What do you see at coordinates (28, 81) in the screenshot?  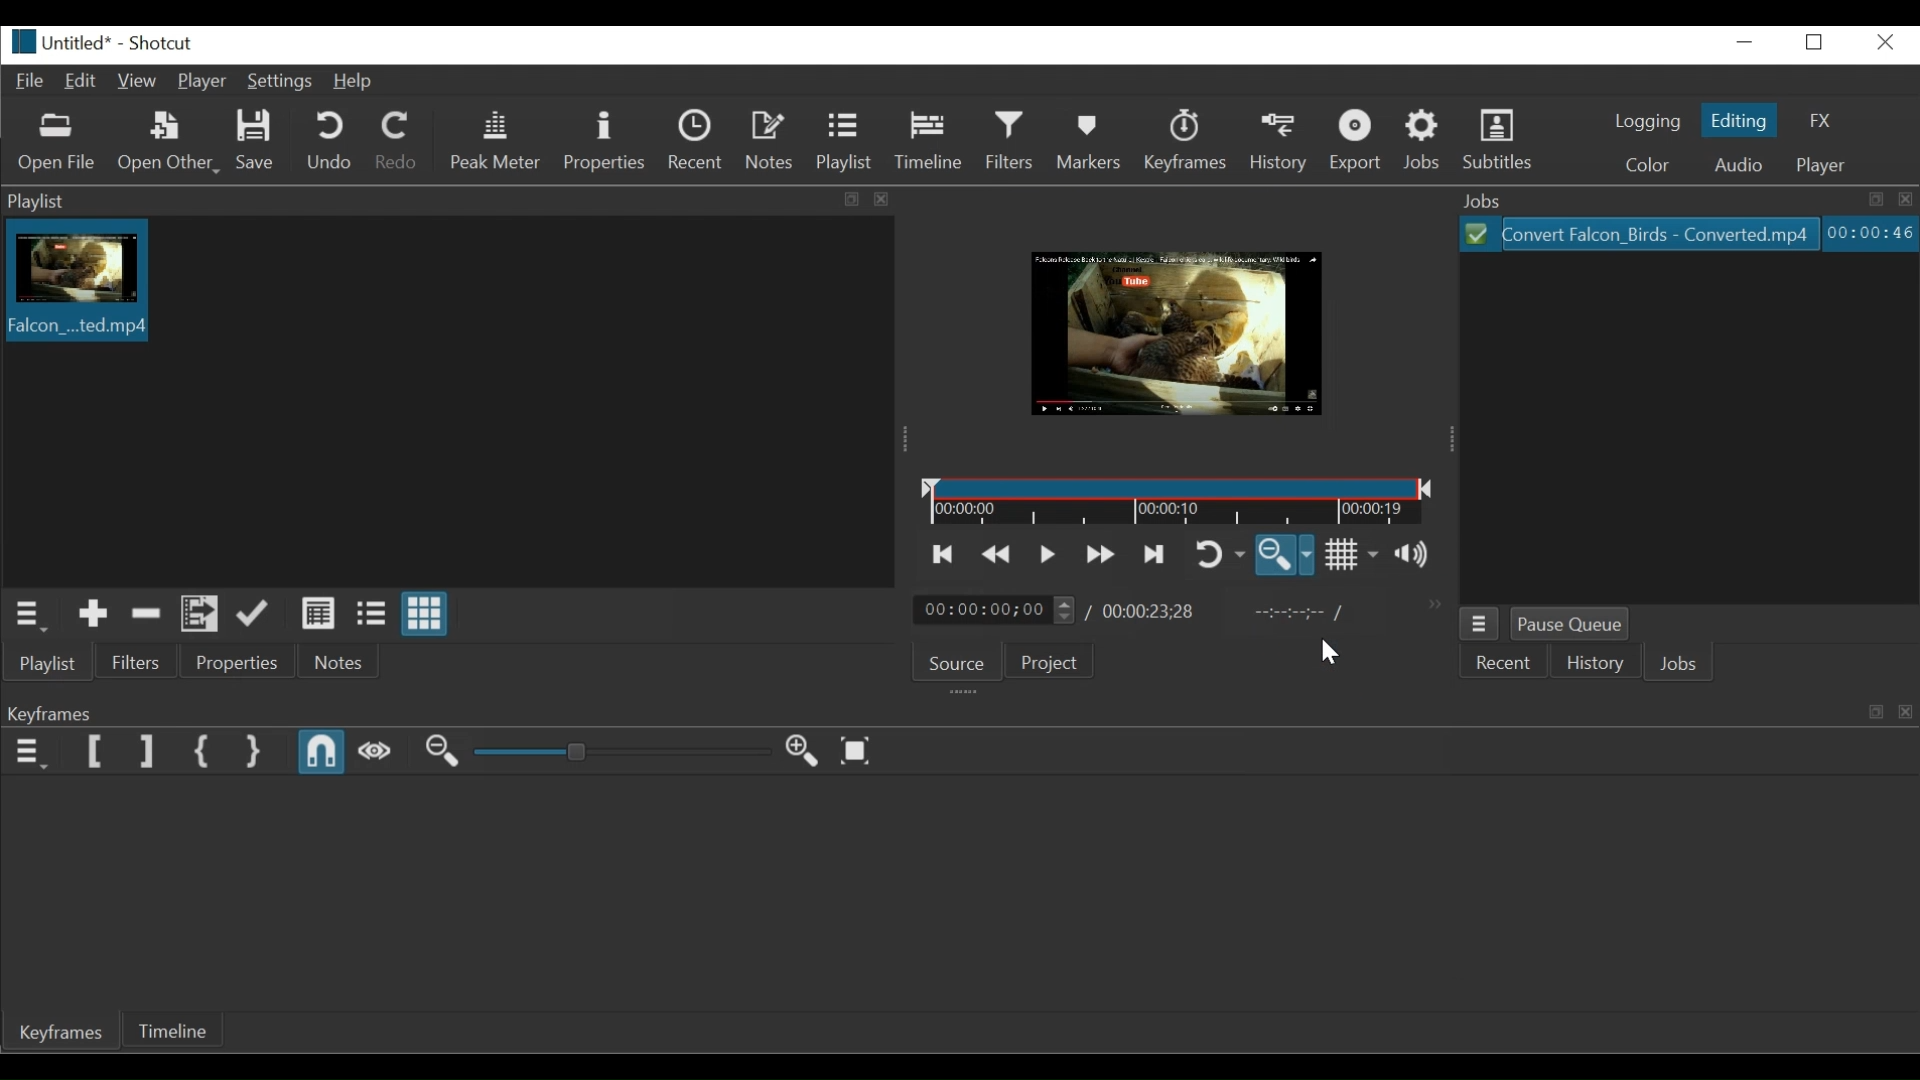 I see `File` at bounding box center [28, 81].